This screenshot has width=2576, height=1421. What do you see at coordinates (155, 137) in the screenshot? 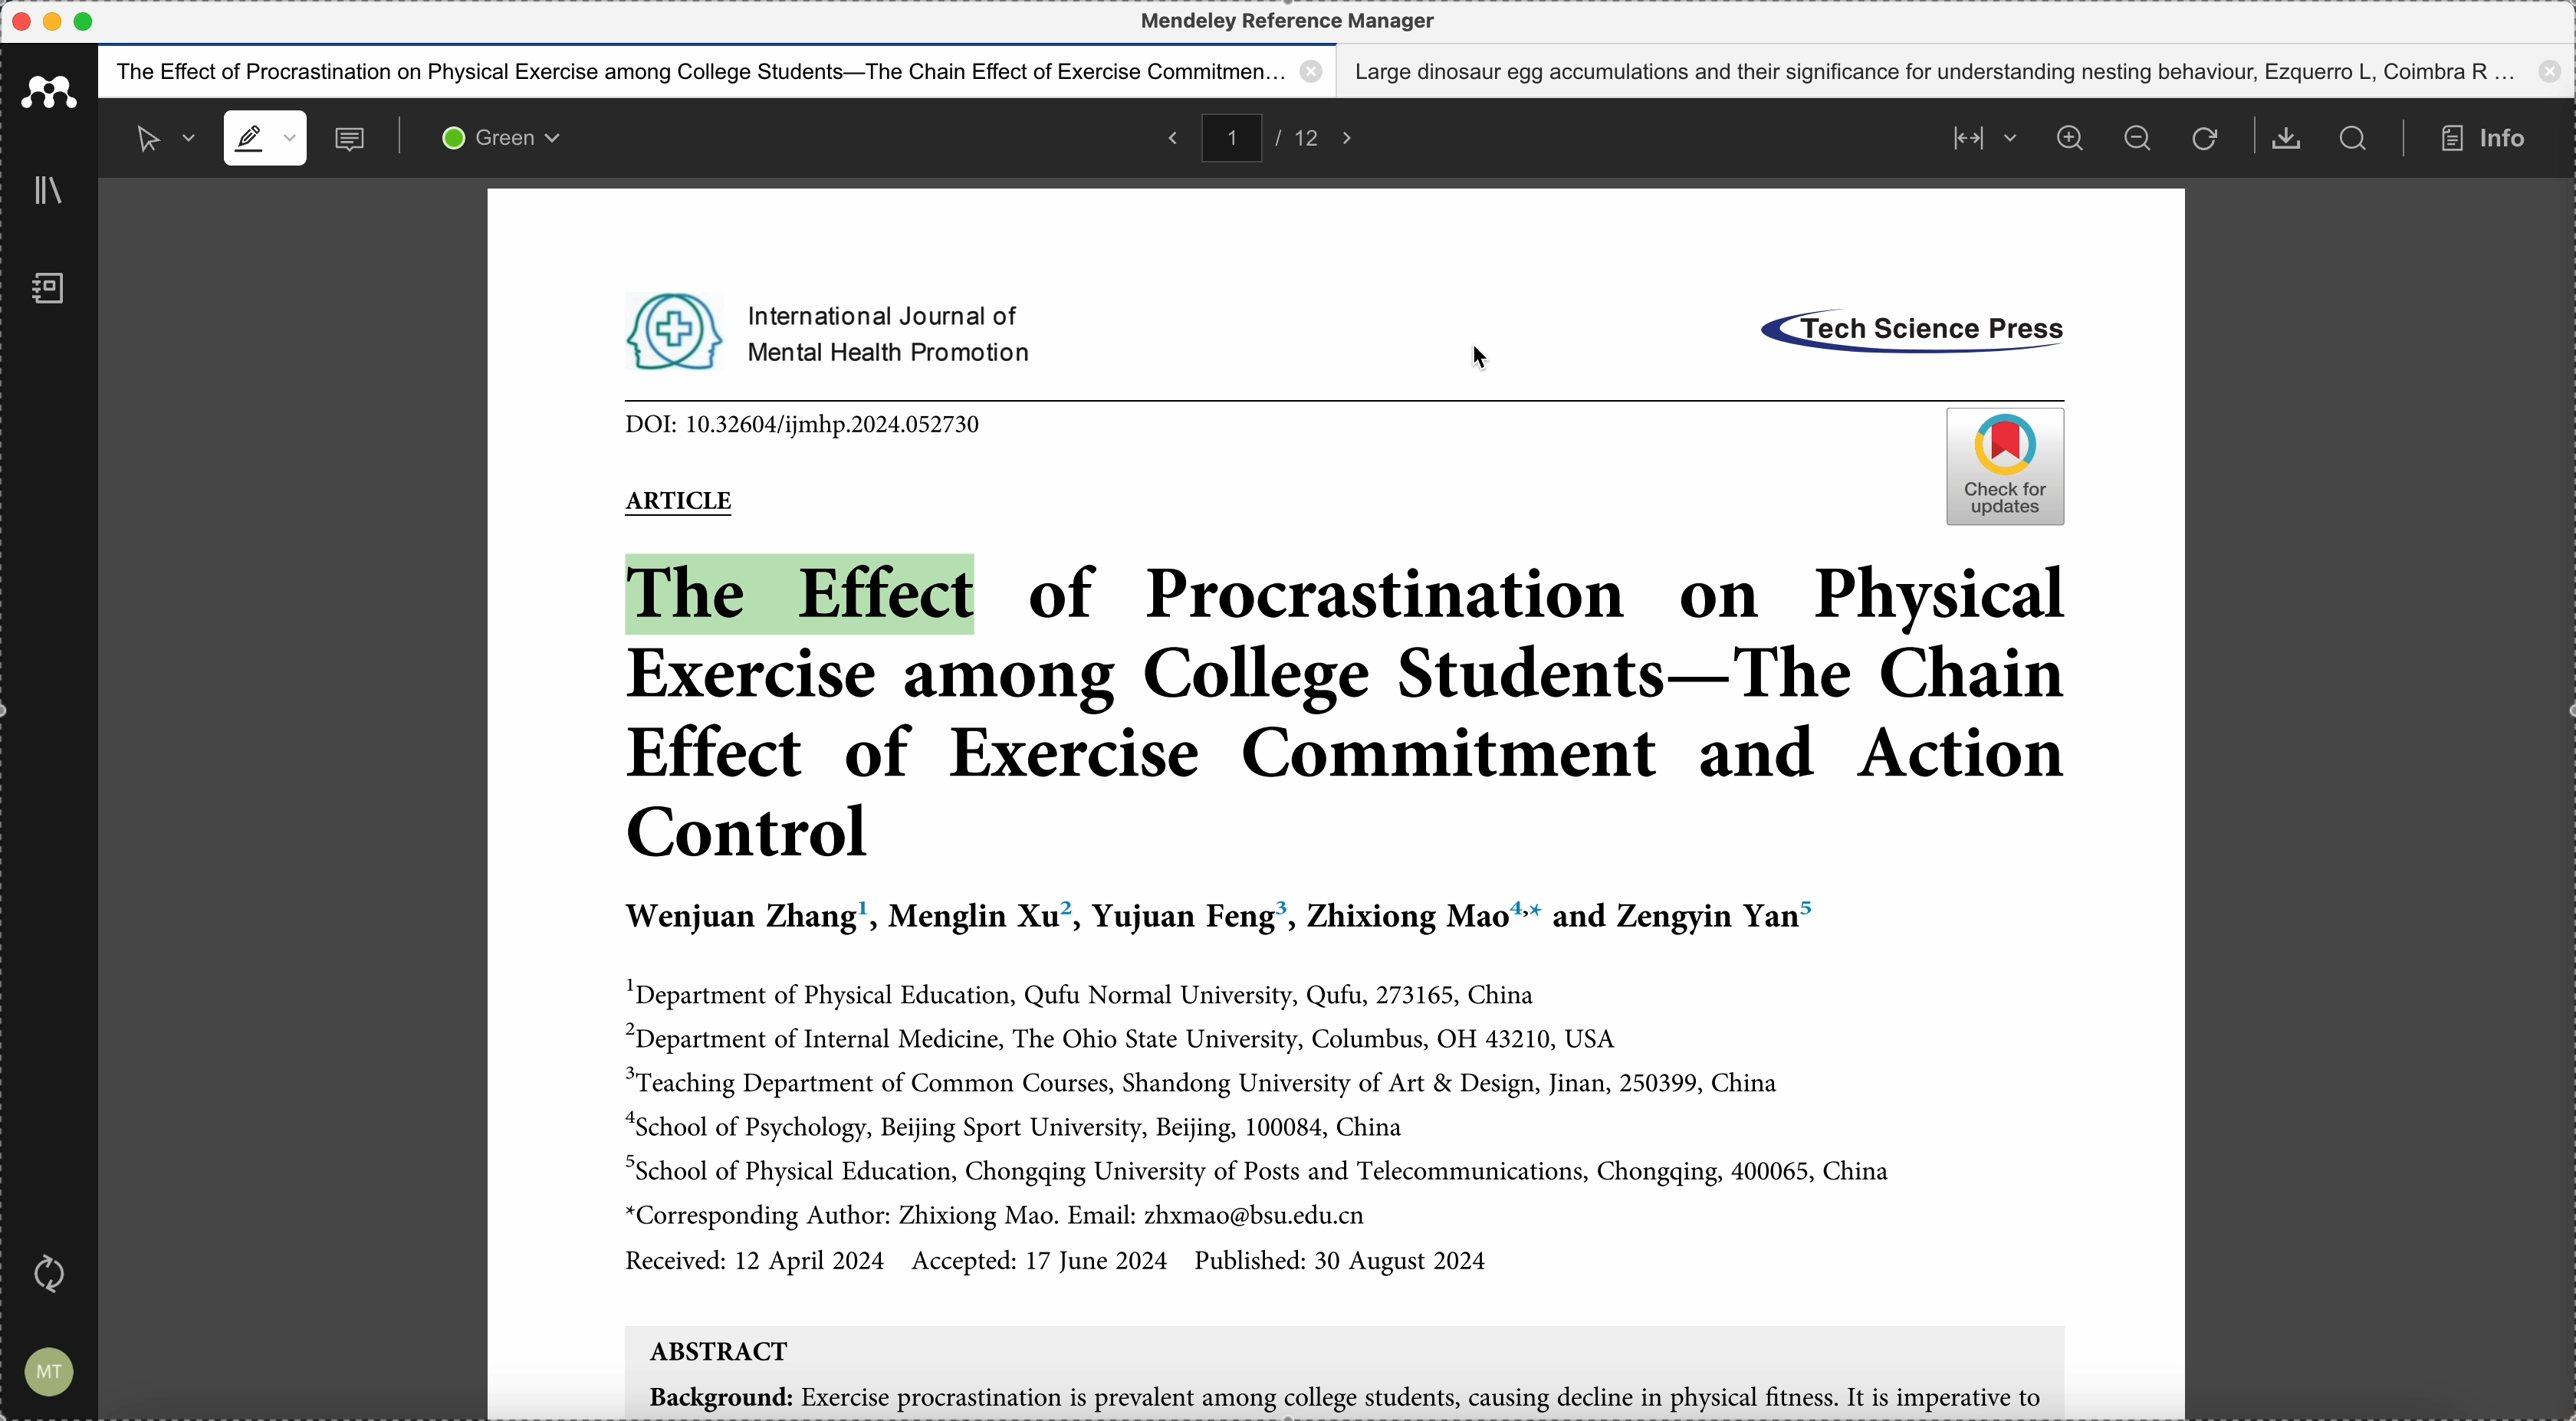
I see `selected mode` at bounding box center [155, 137].